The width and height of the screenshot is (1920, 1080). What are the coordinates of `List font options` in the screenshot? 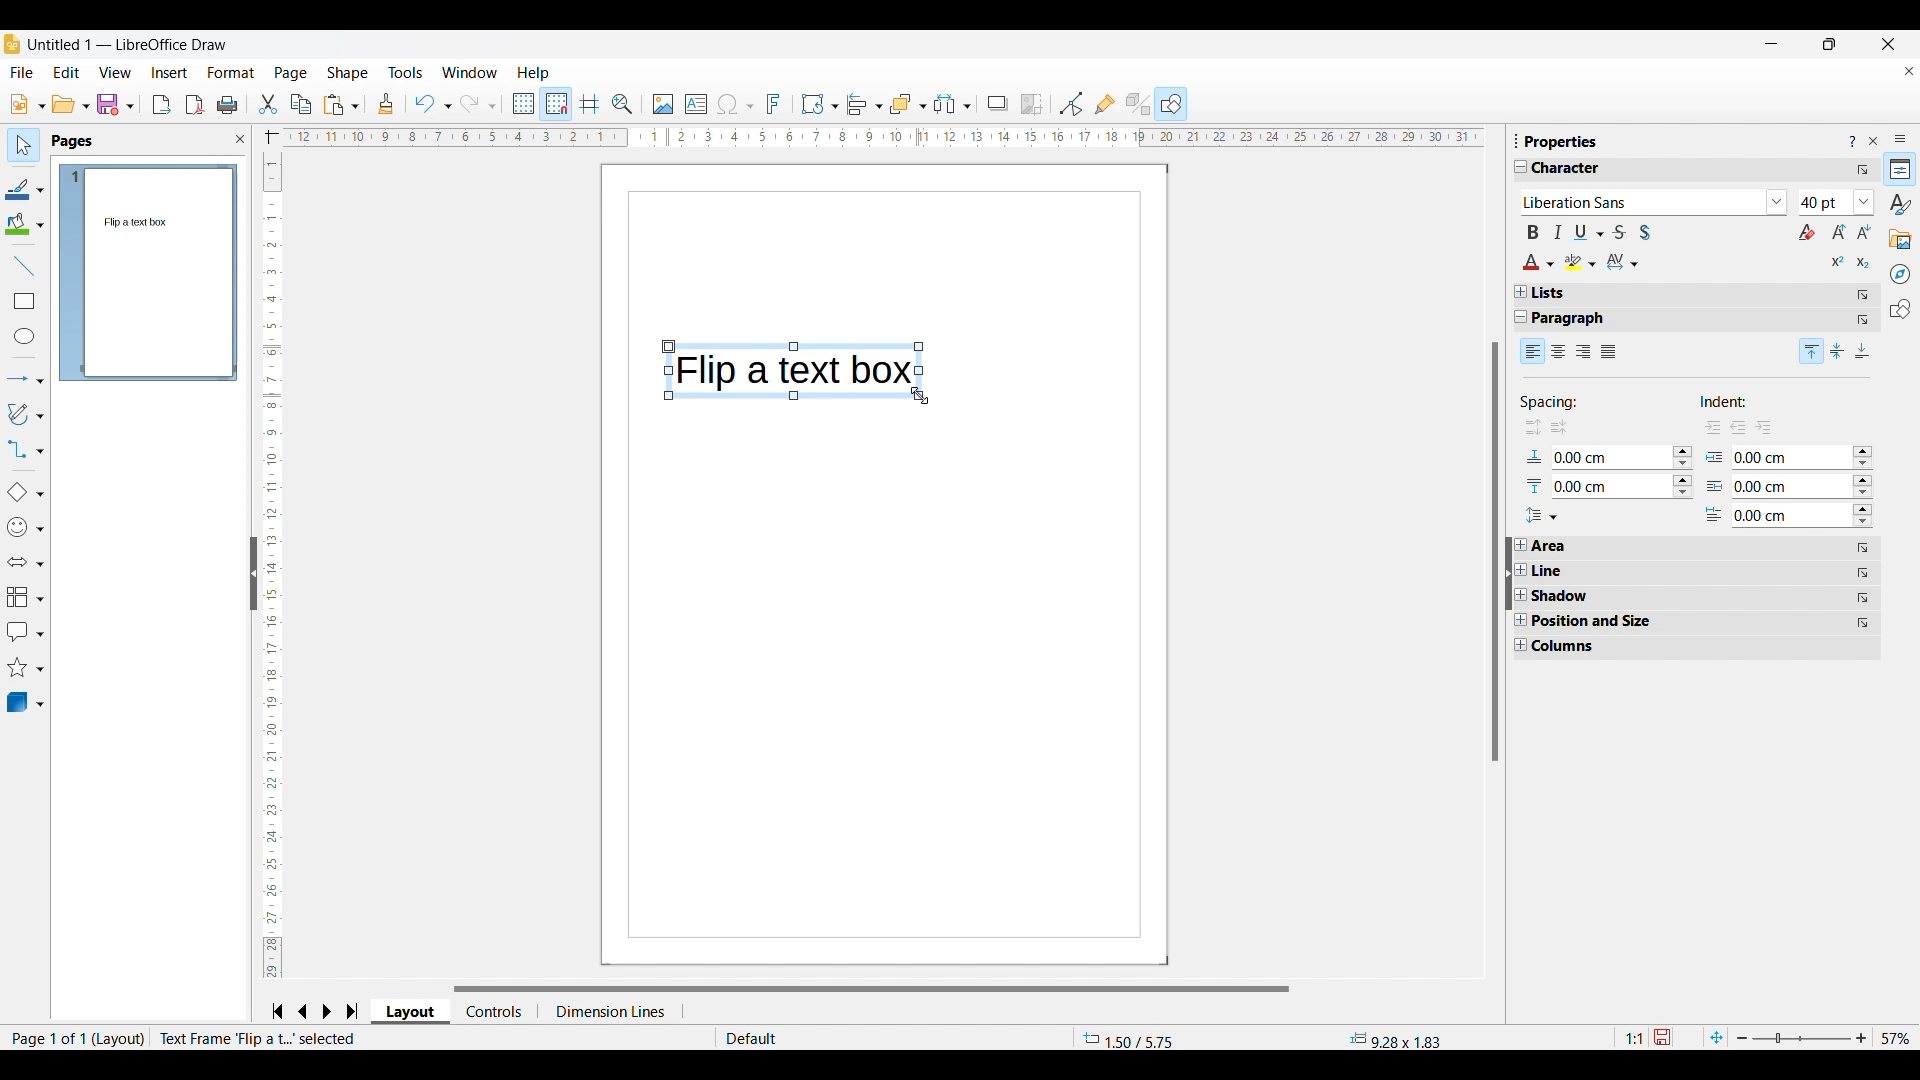 It's located at (1778, 202).